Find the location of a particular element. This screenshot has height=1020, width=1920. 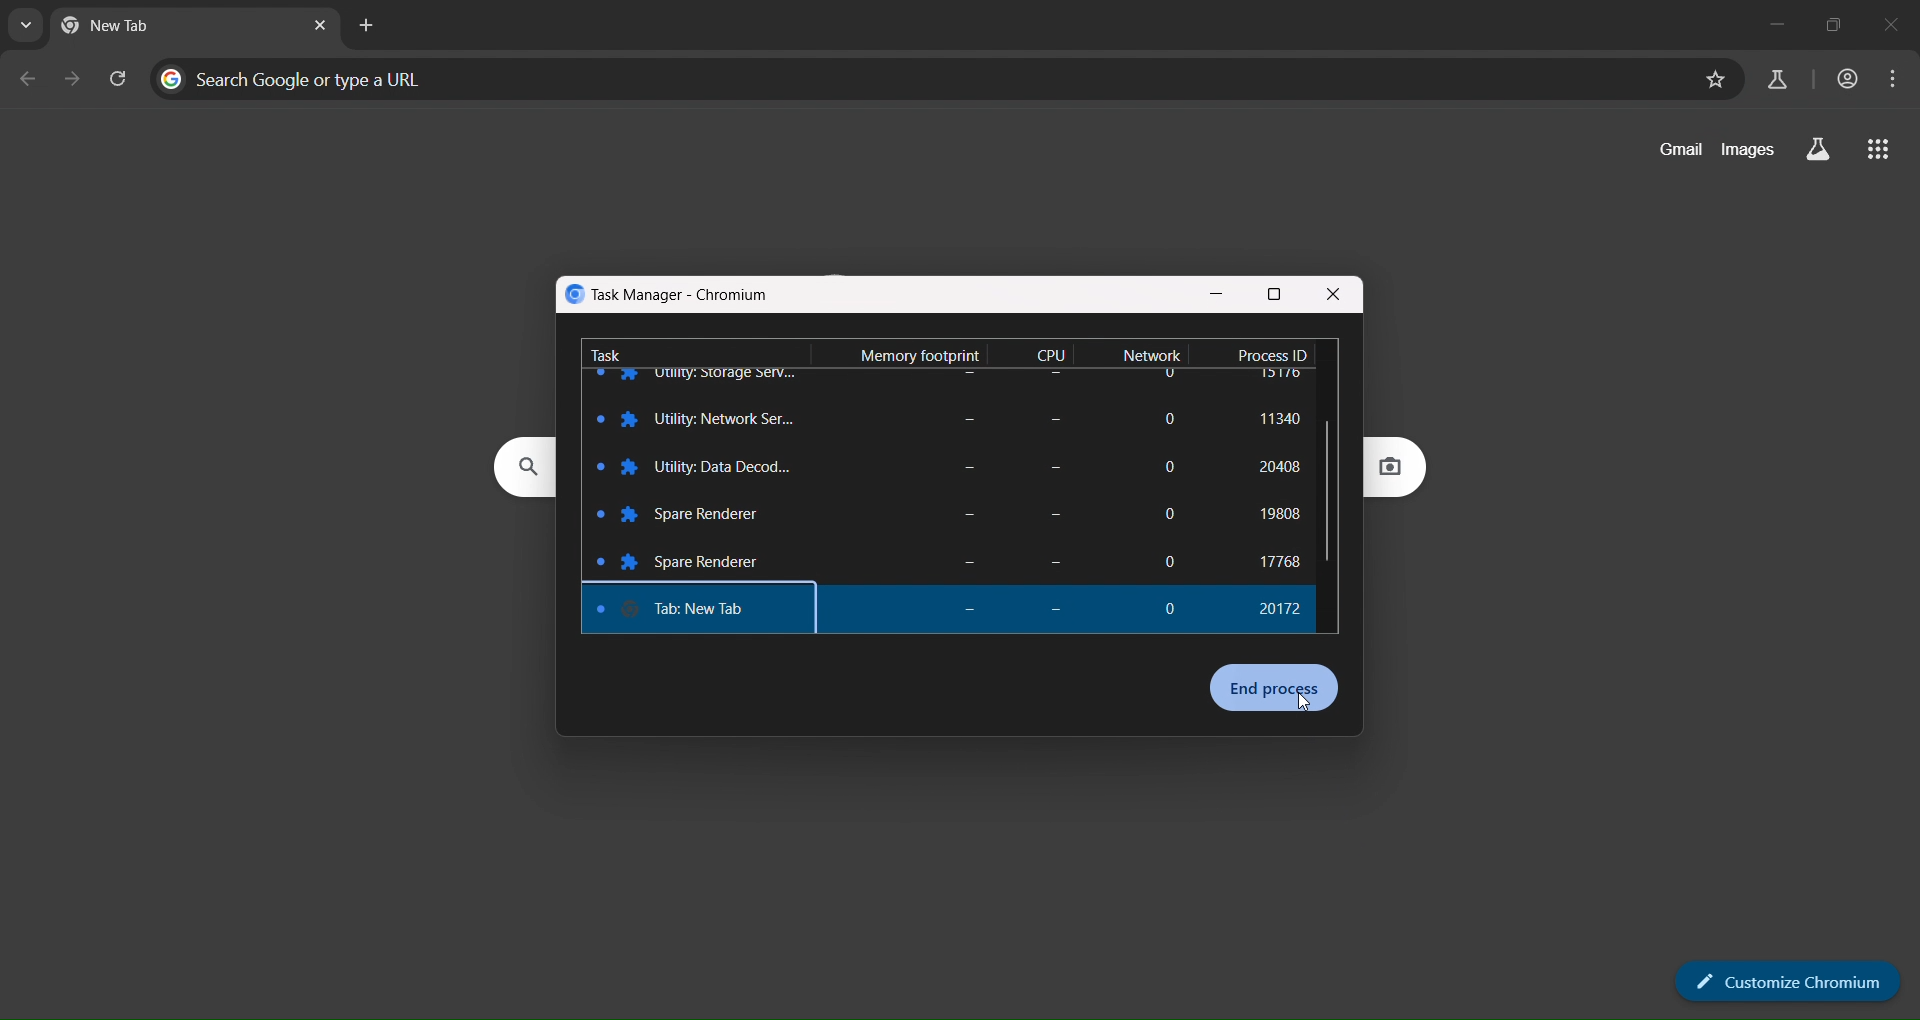

00 is located at coordinates (1047, 513).